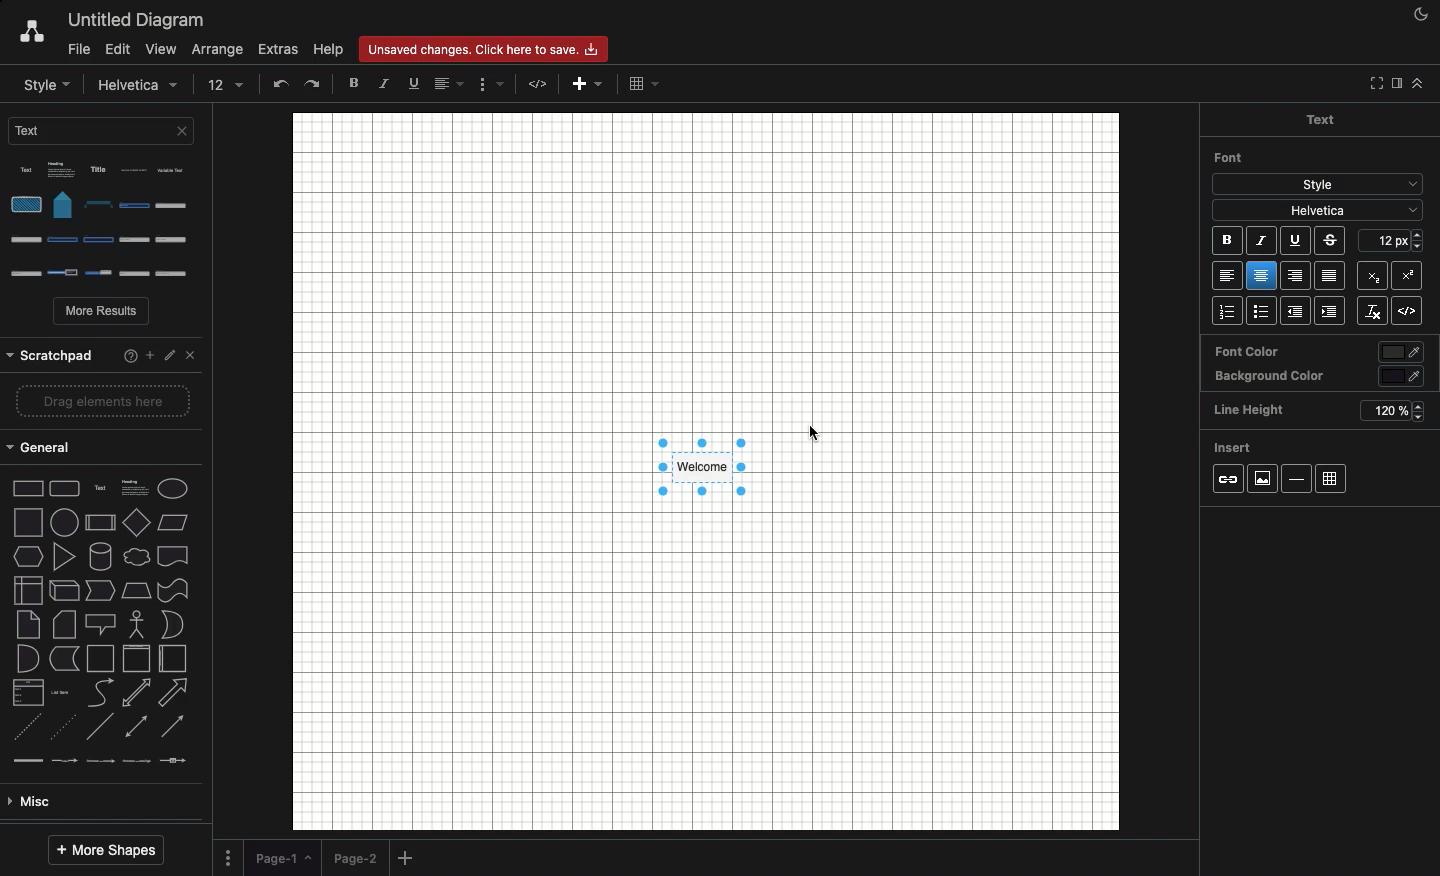  Describe the element at coordinates (1320, 185) in the screenshot. I see `Style` at that location.